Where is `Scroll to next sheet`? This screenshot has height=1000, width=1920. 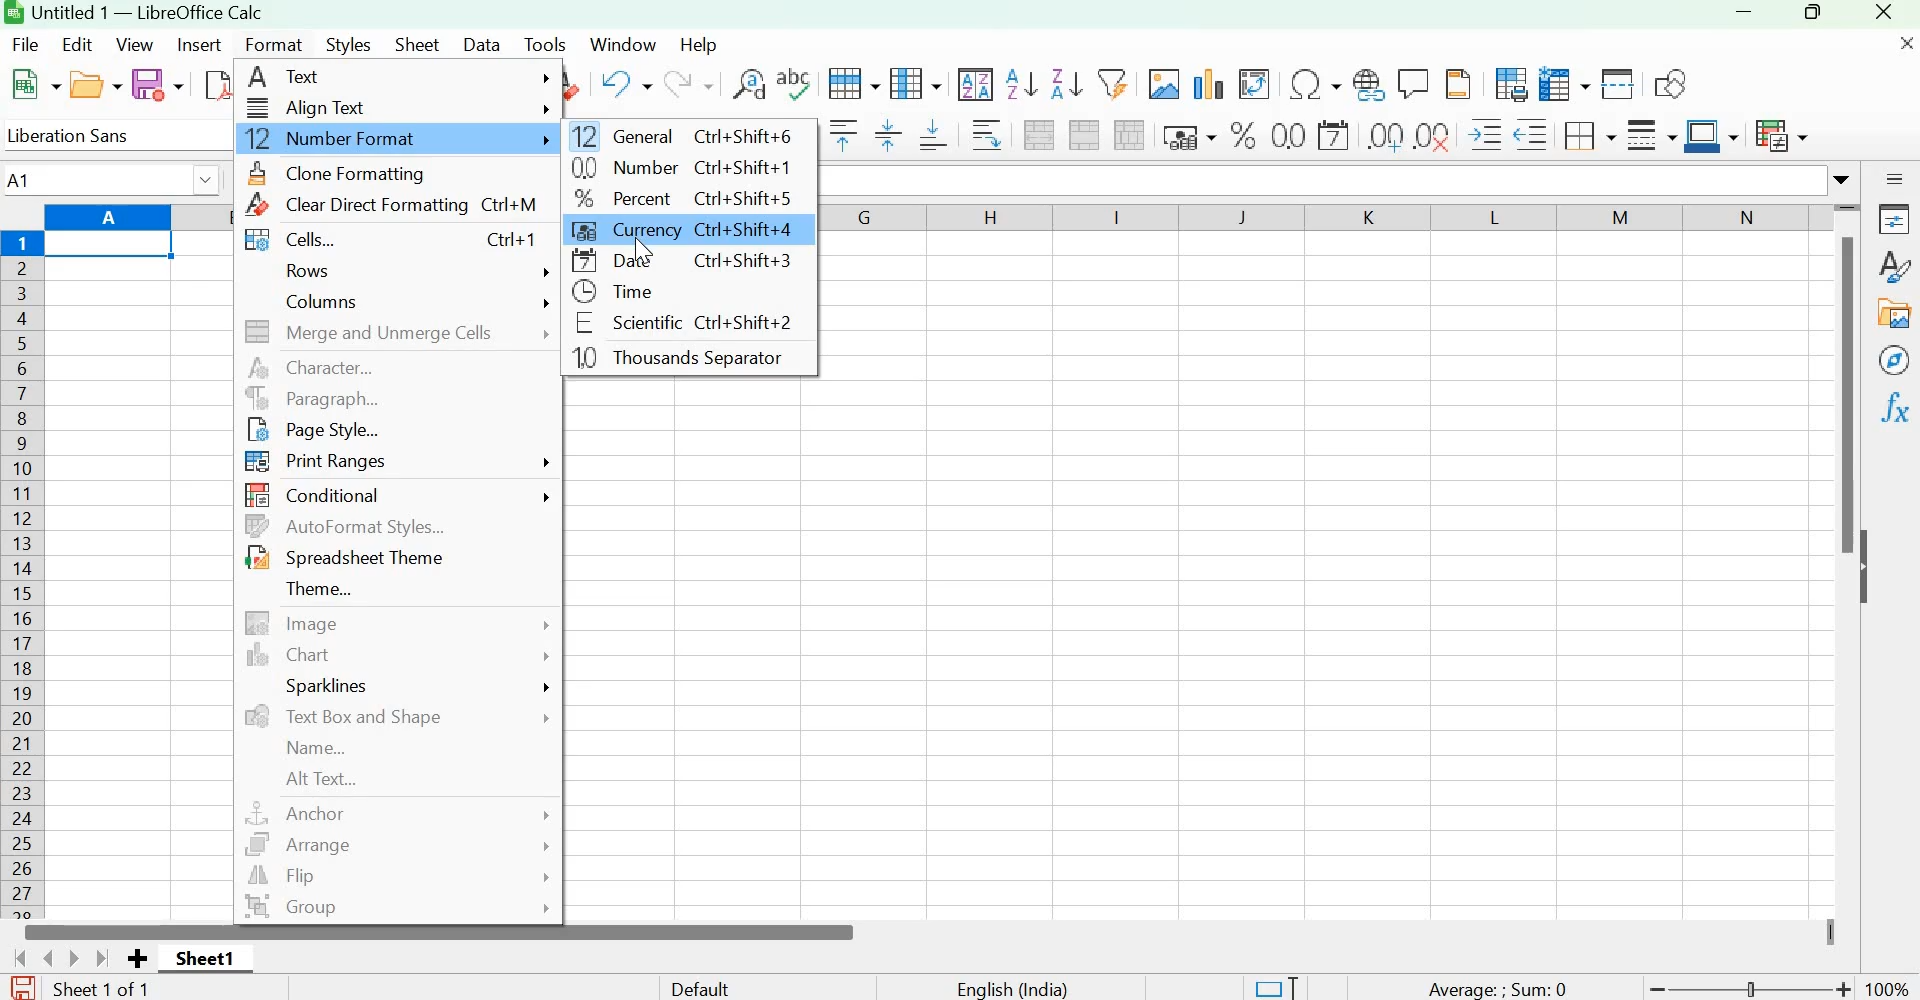
Scroll to next sheet is located at coordinates (76, 958).